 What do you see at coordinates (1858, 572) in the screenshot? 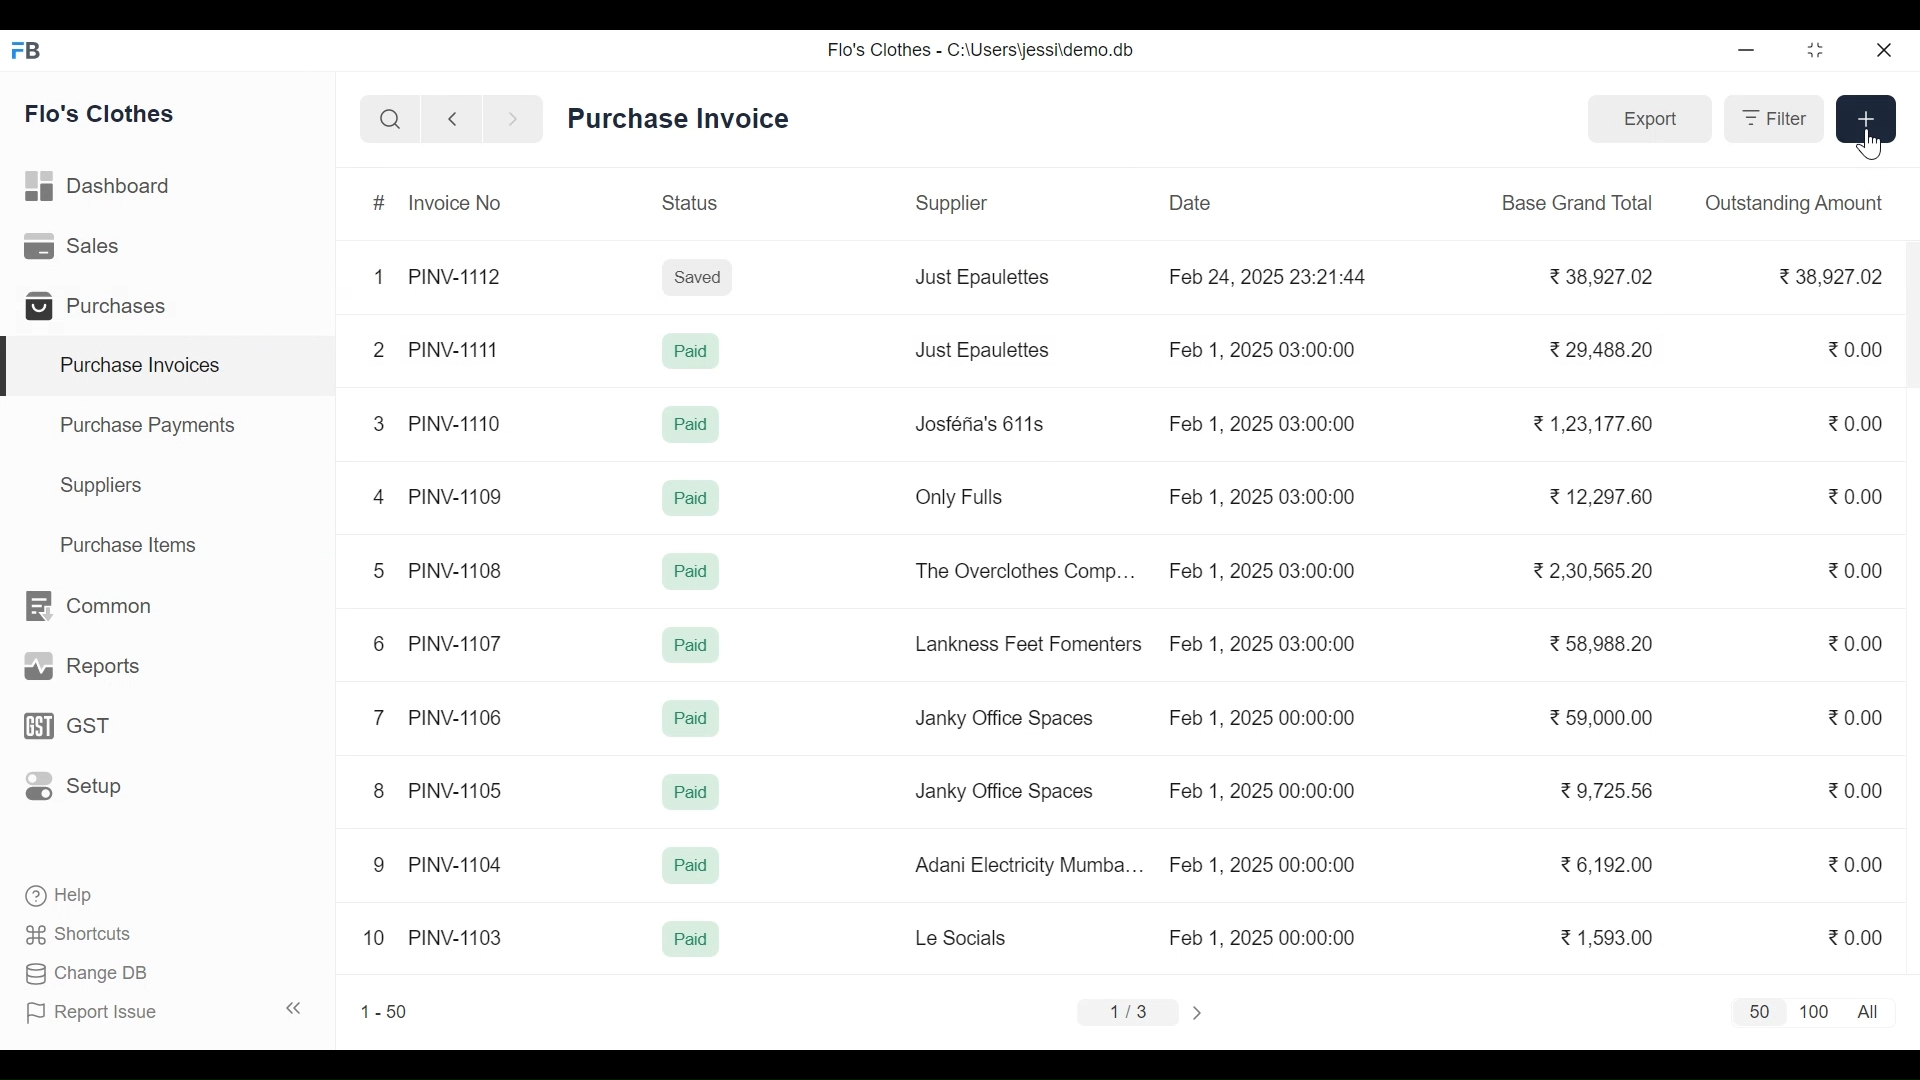
I see `0.00` at bounding box center [1858, 572].